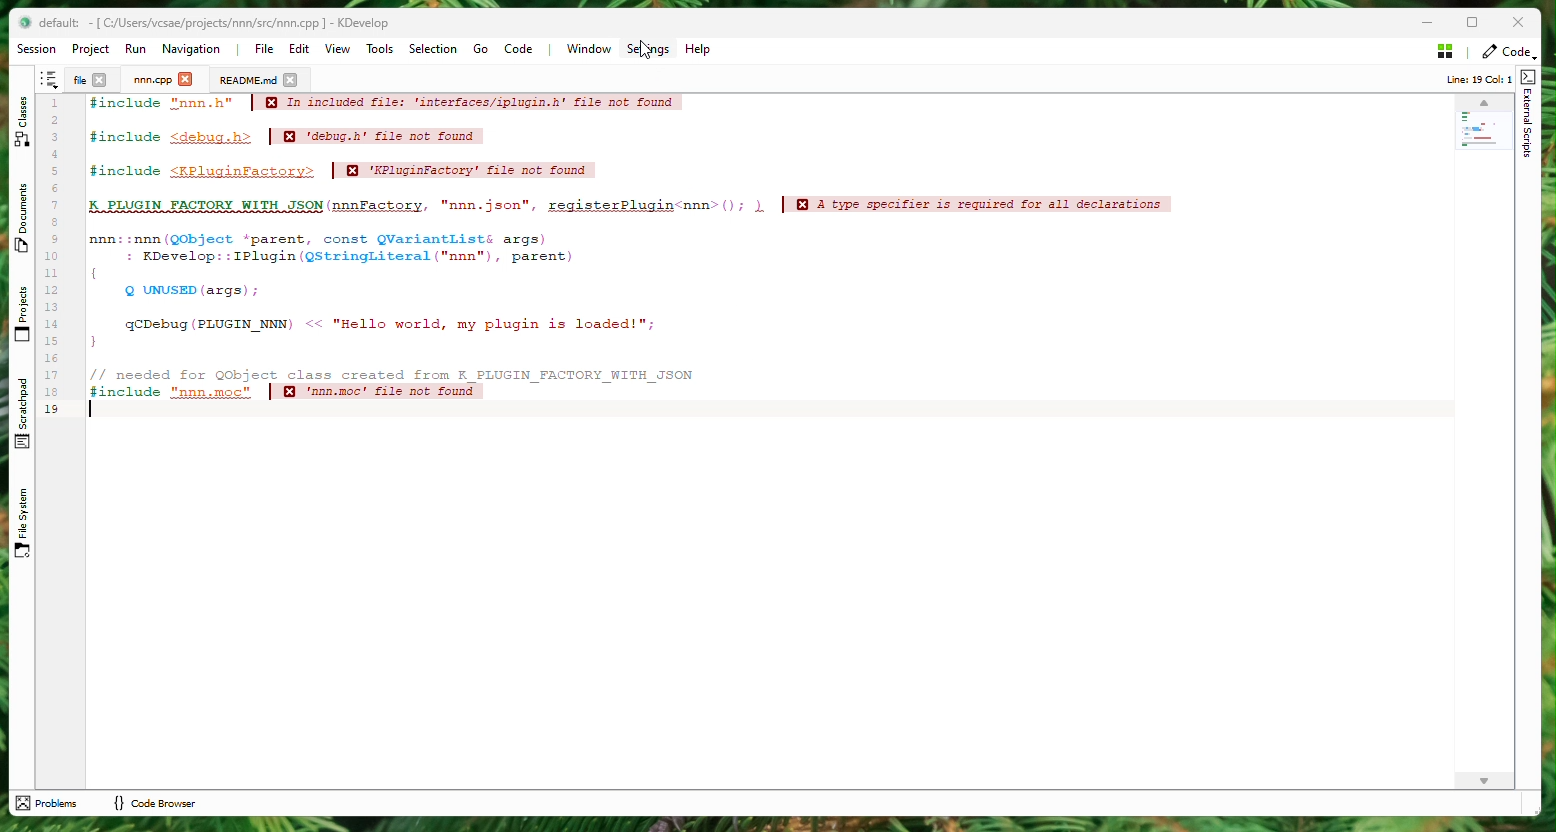 Image resolution: width=1556 pixels, height=832 pixels. I want to click on 16, so click(52, 358).